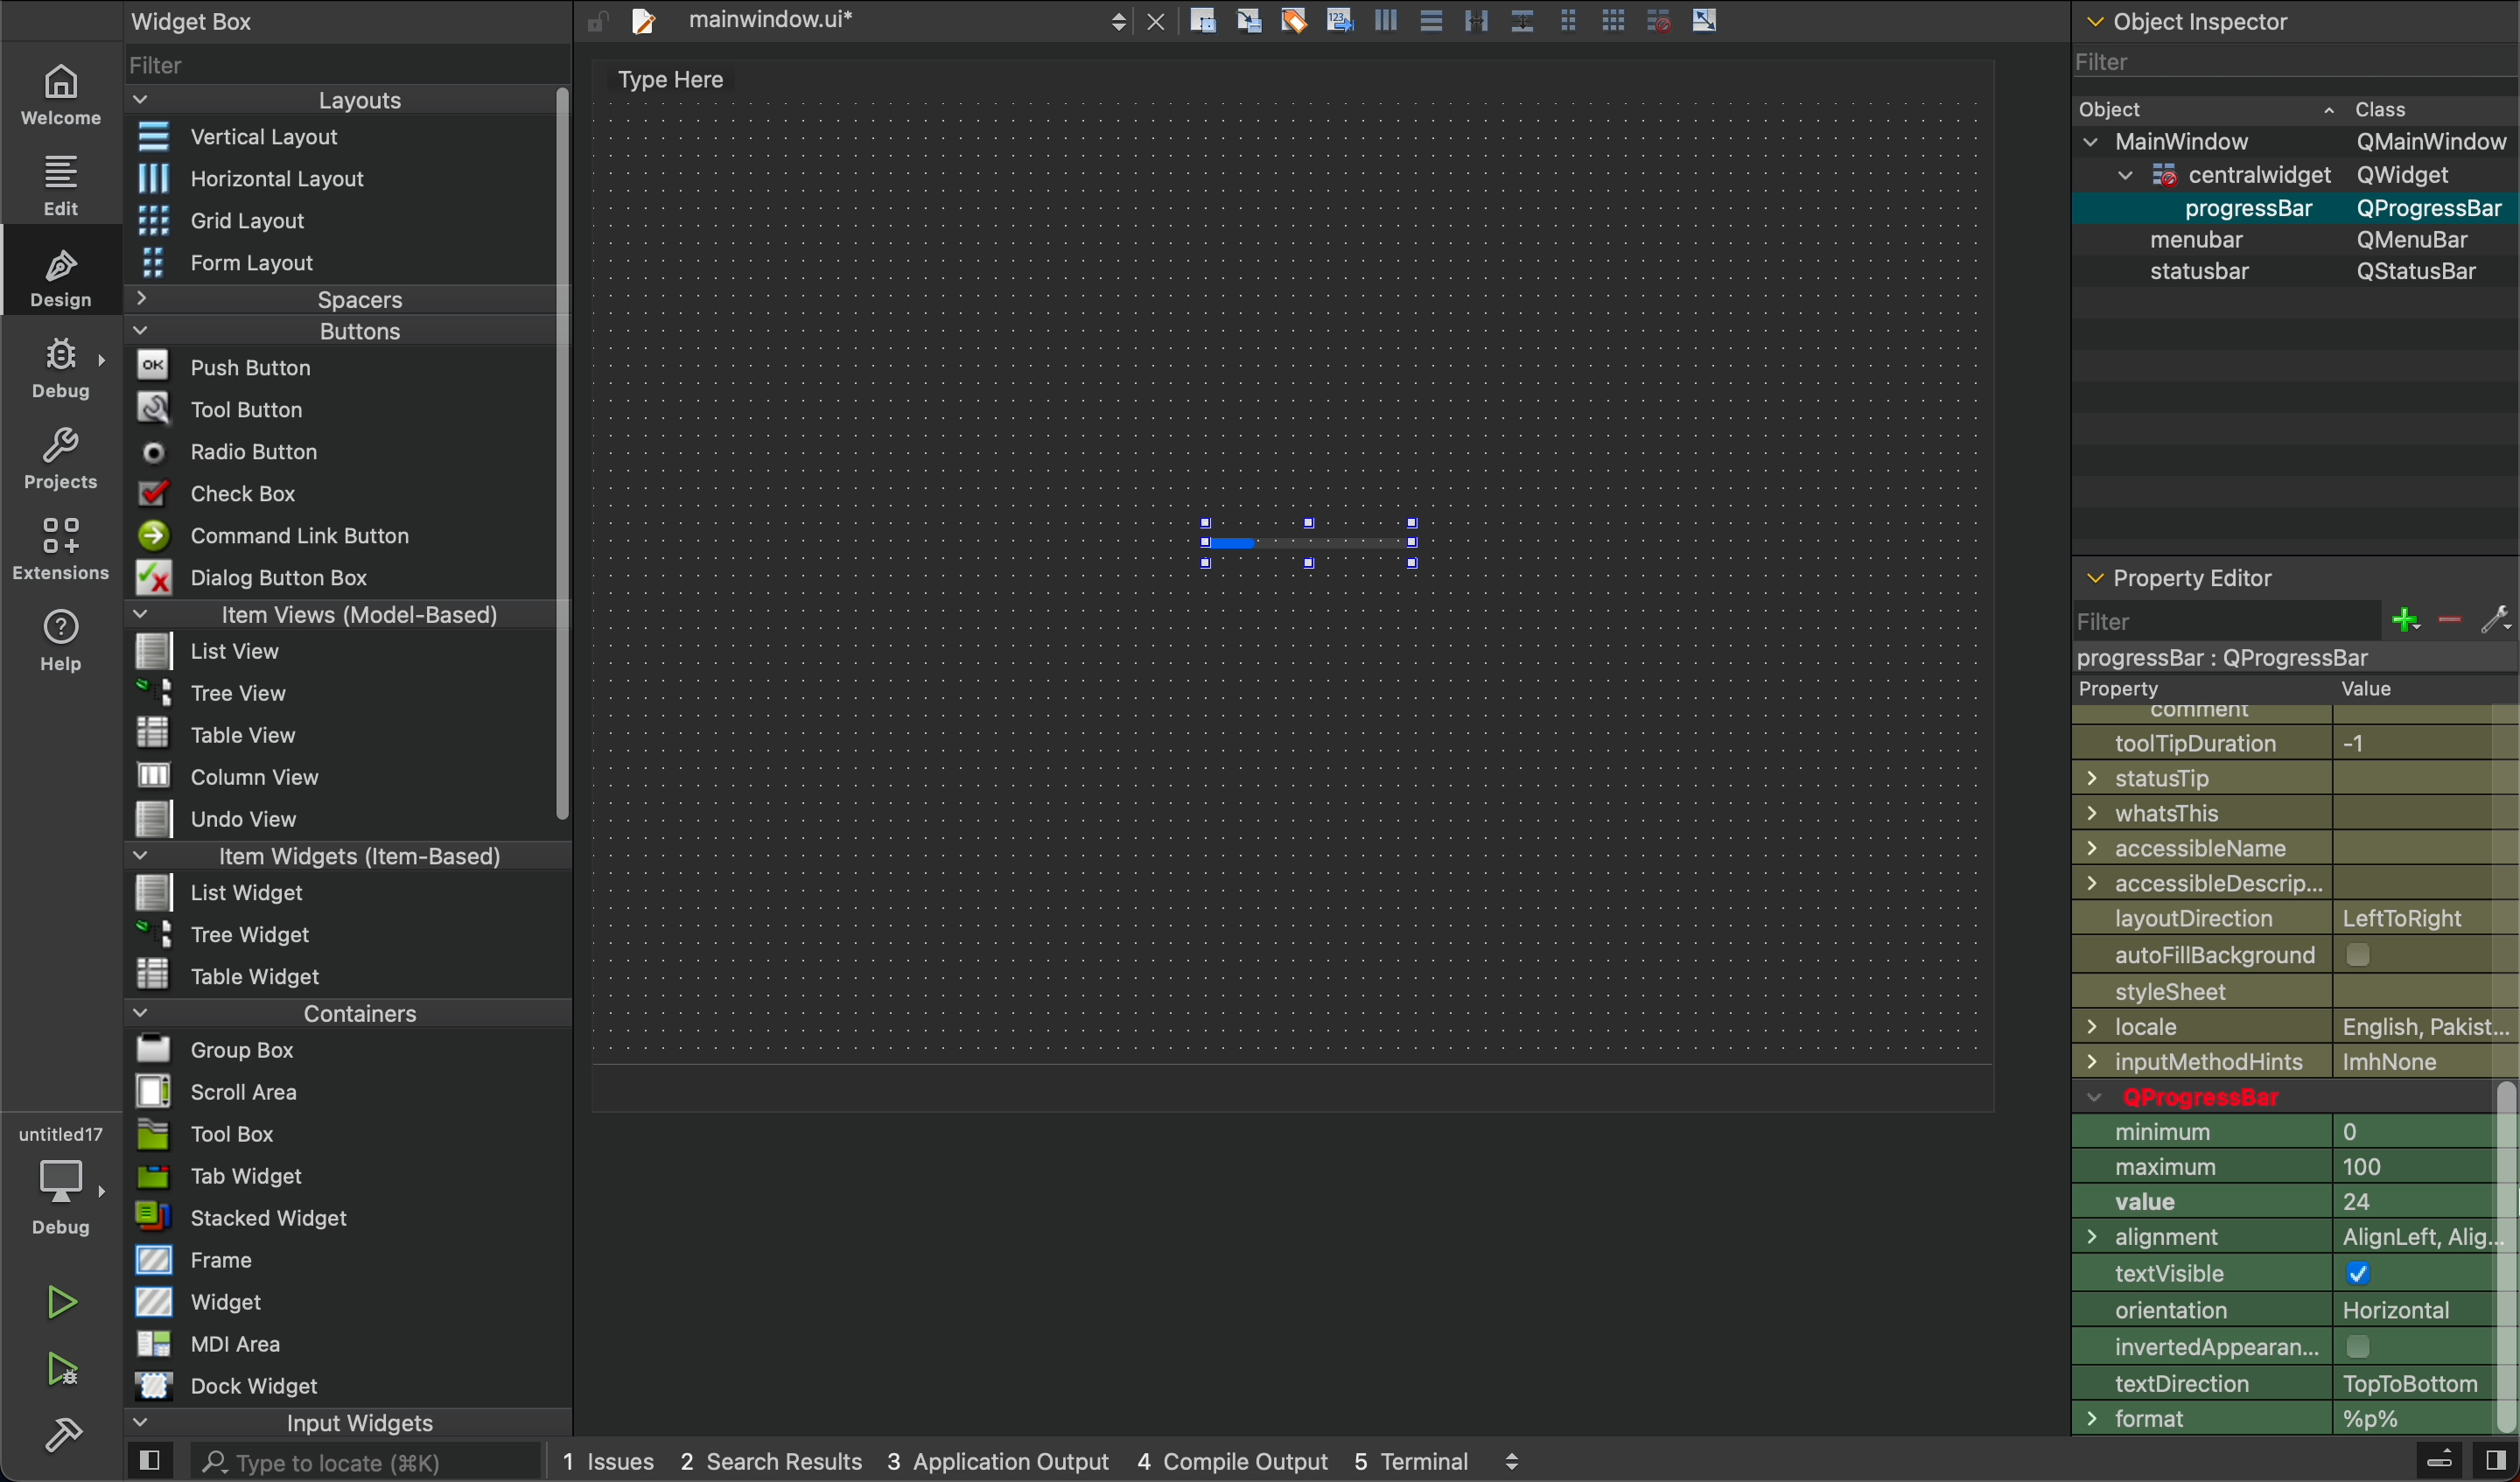  What do you see at coordinates (63, 639) in the screenshot?
I see `help` at bounding box center [63, 639].